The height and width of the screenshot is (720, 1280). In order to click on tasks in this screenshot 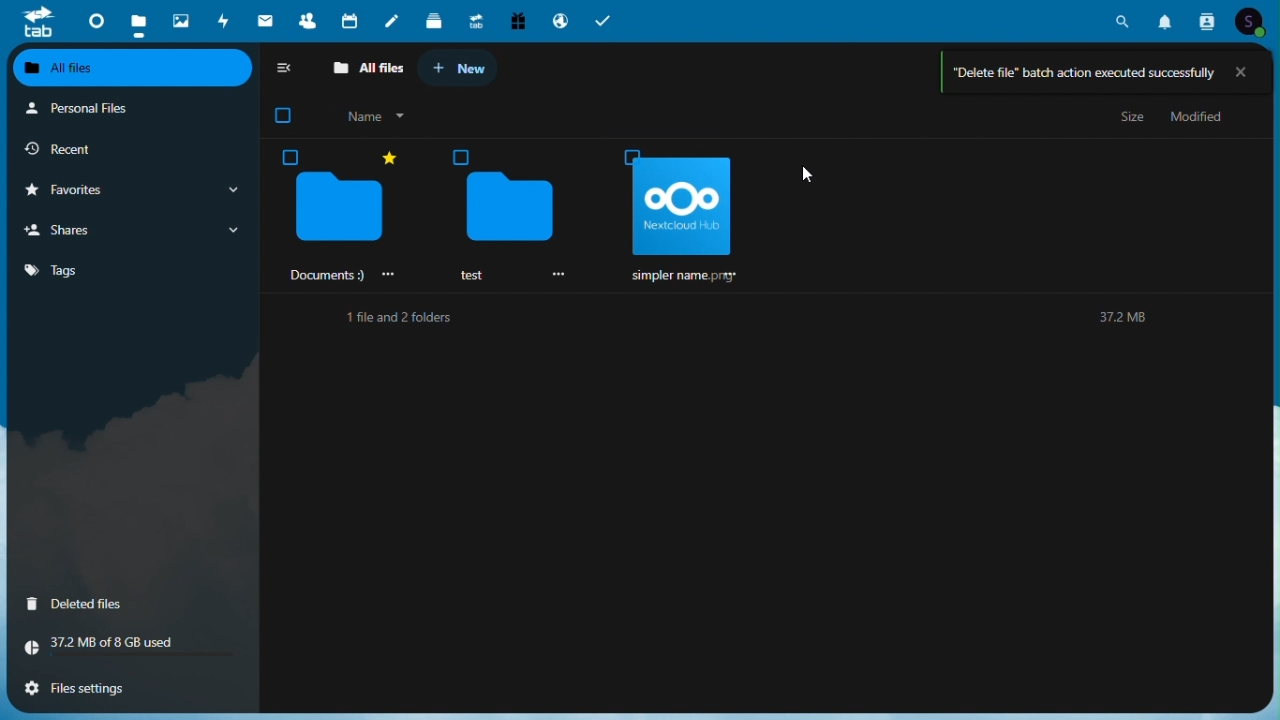, I will do `click(604, 21)`.